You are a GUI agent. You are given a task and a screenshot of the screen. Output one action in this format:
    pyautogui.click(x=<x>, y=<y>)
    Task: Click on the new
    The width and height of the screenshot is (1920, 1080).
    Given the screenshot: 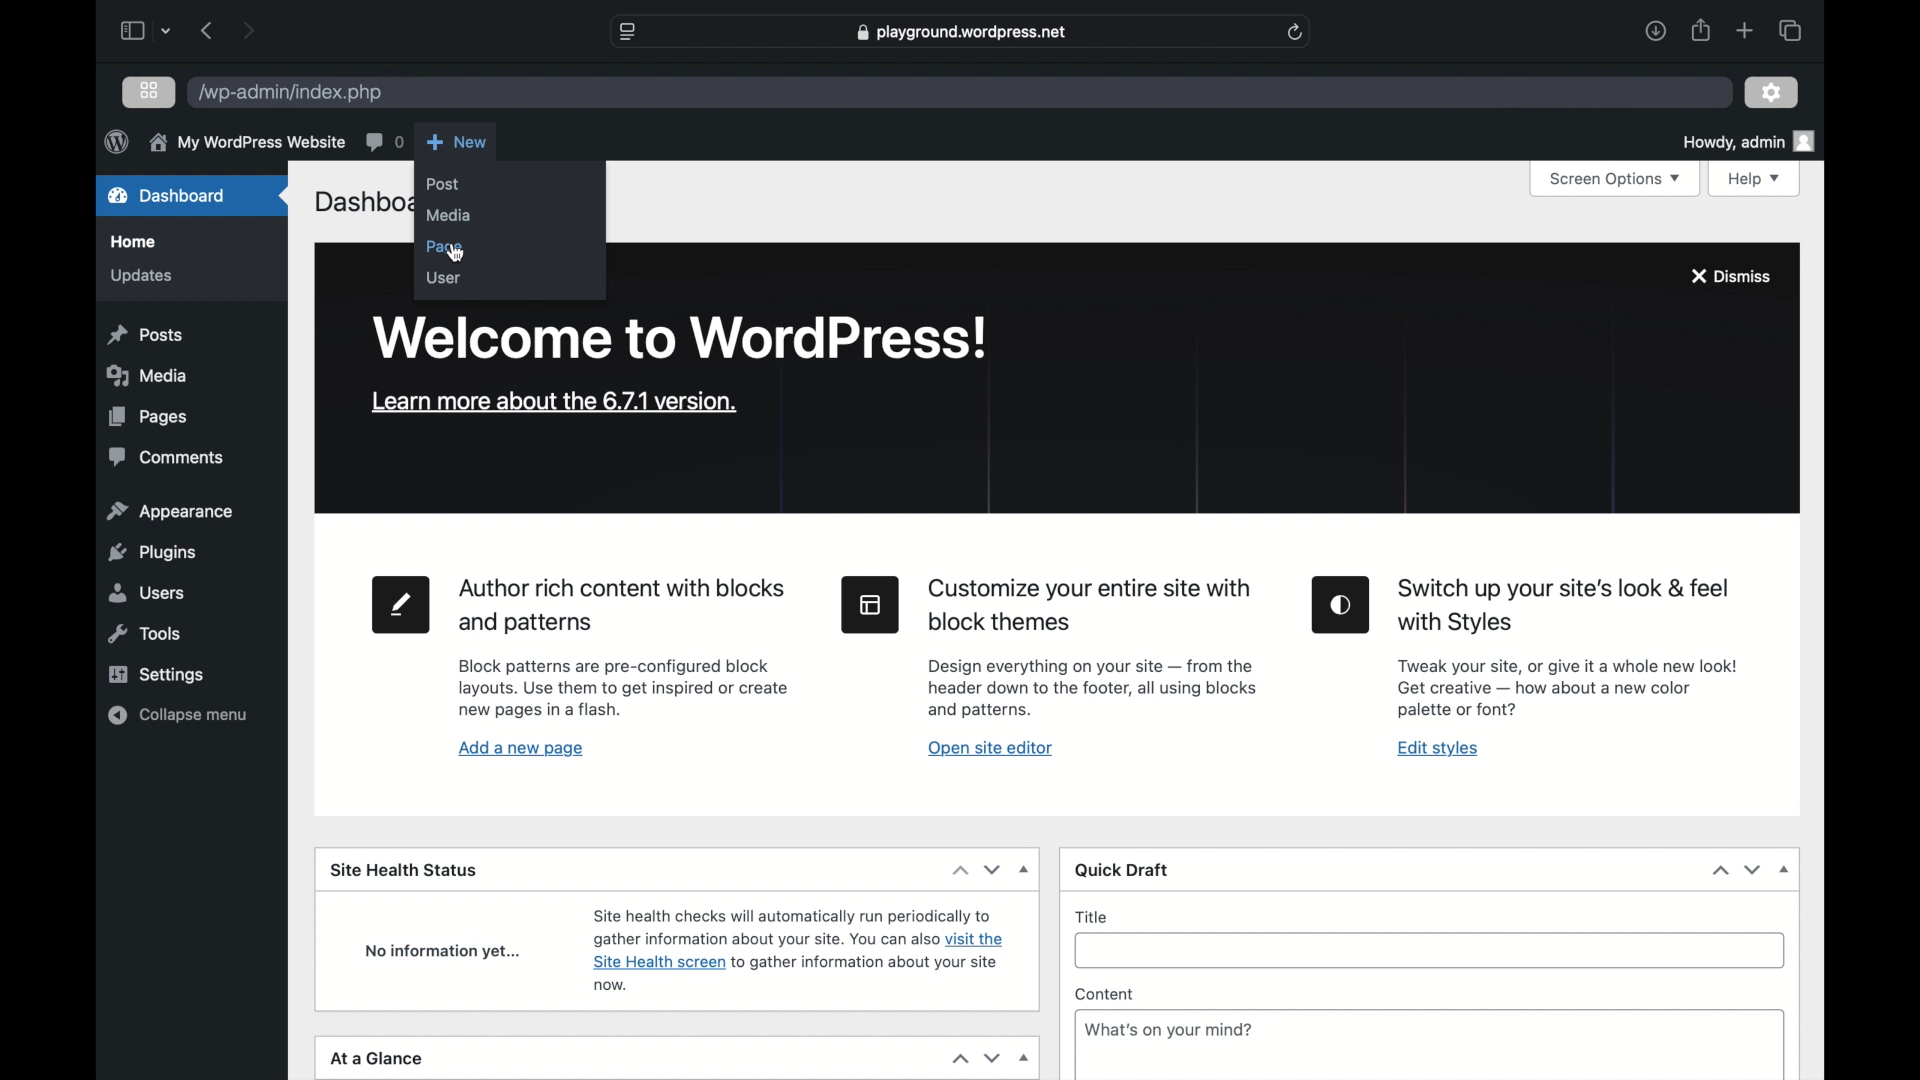 What is the action you would take?
    pyautogui.click(x=457, y=143)
    